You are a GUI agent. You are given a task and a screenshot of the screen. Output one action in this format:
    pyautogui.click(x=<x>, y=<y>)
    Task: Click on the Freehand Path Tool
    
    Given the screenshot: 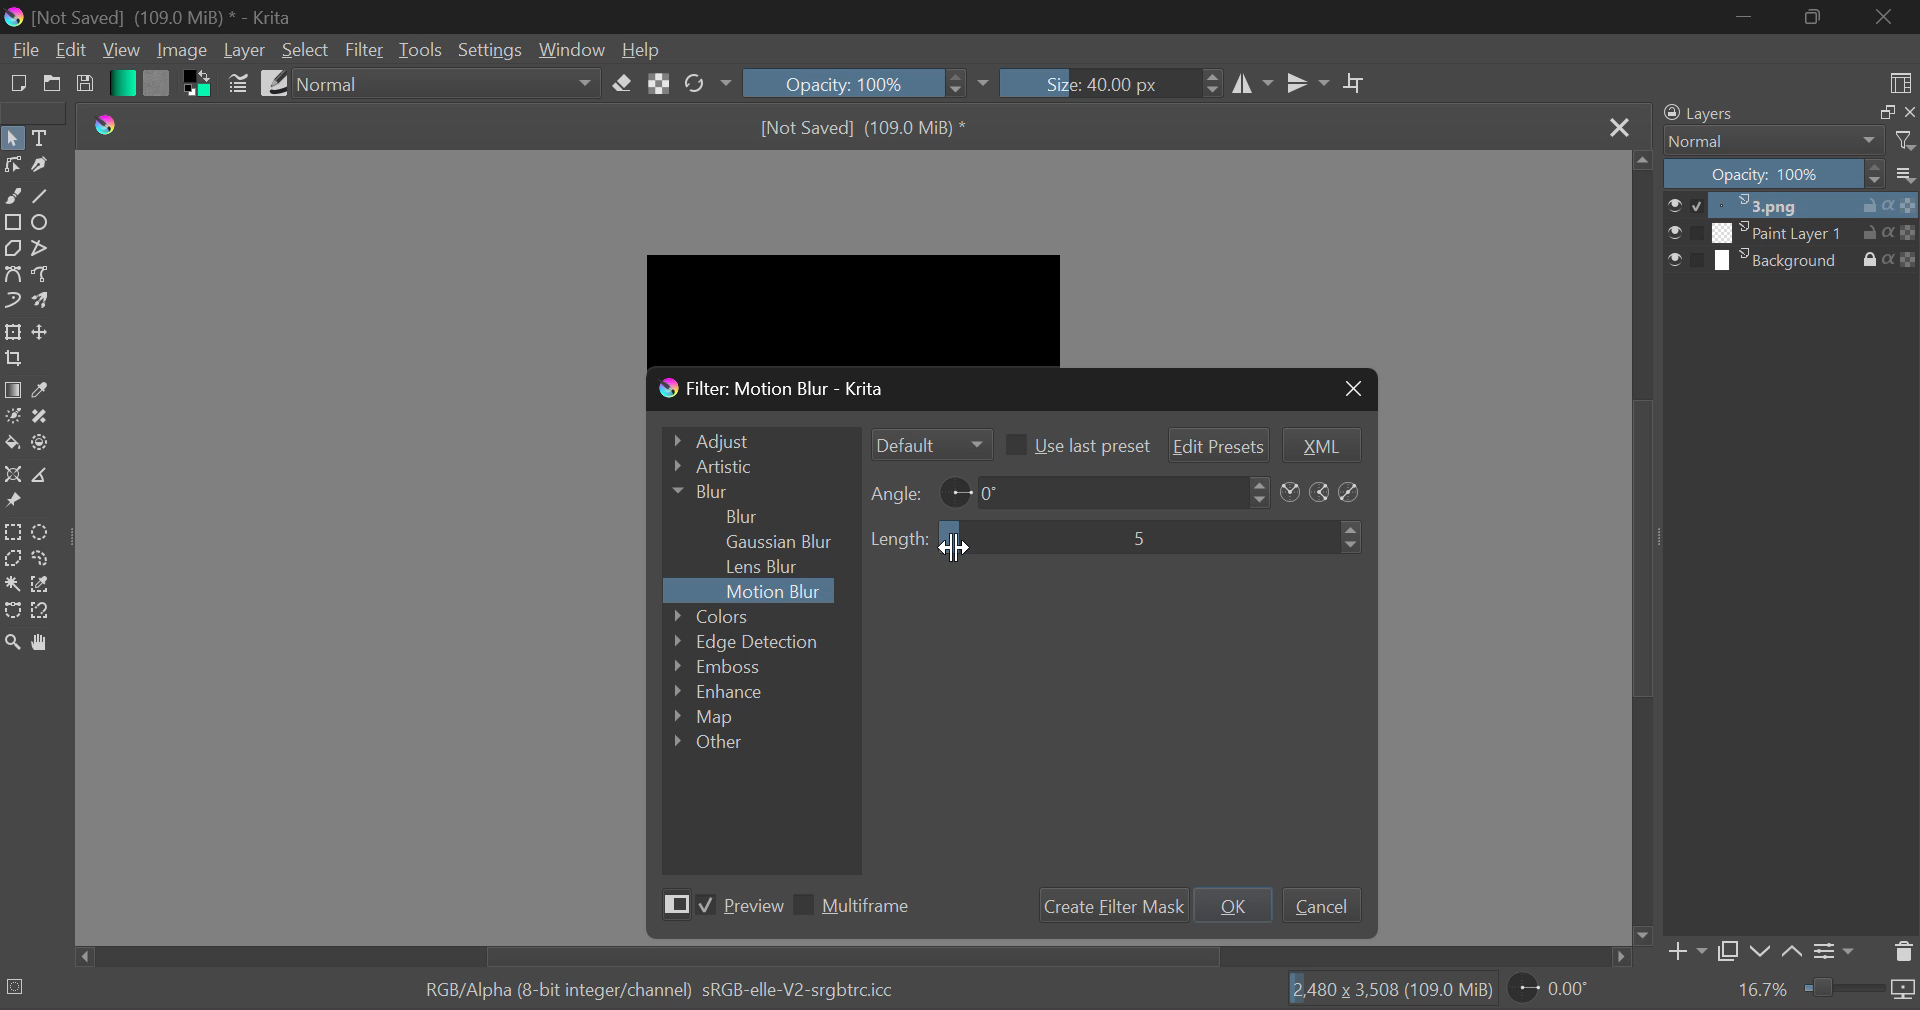 What is the action you would take?
    pyautogui.click(x=42, y=273)
    